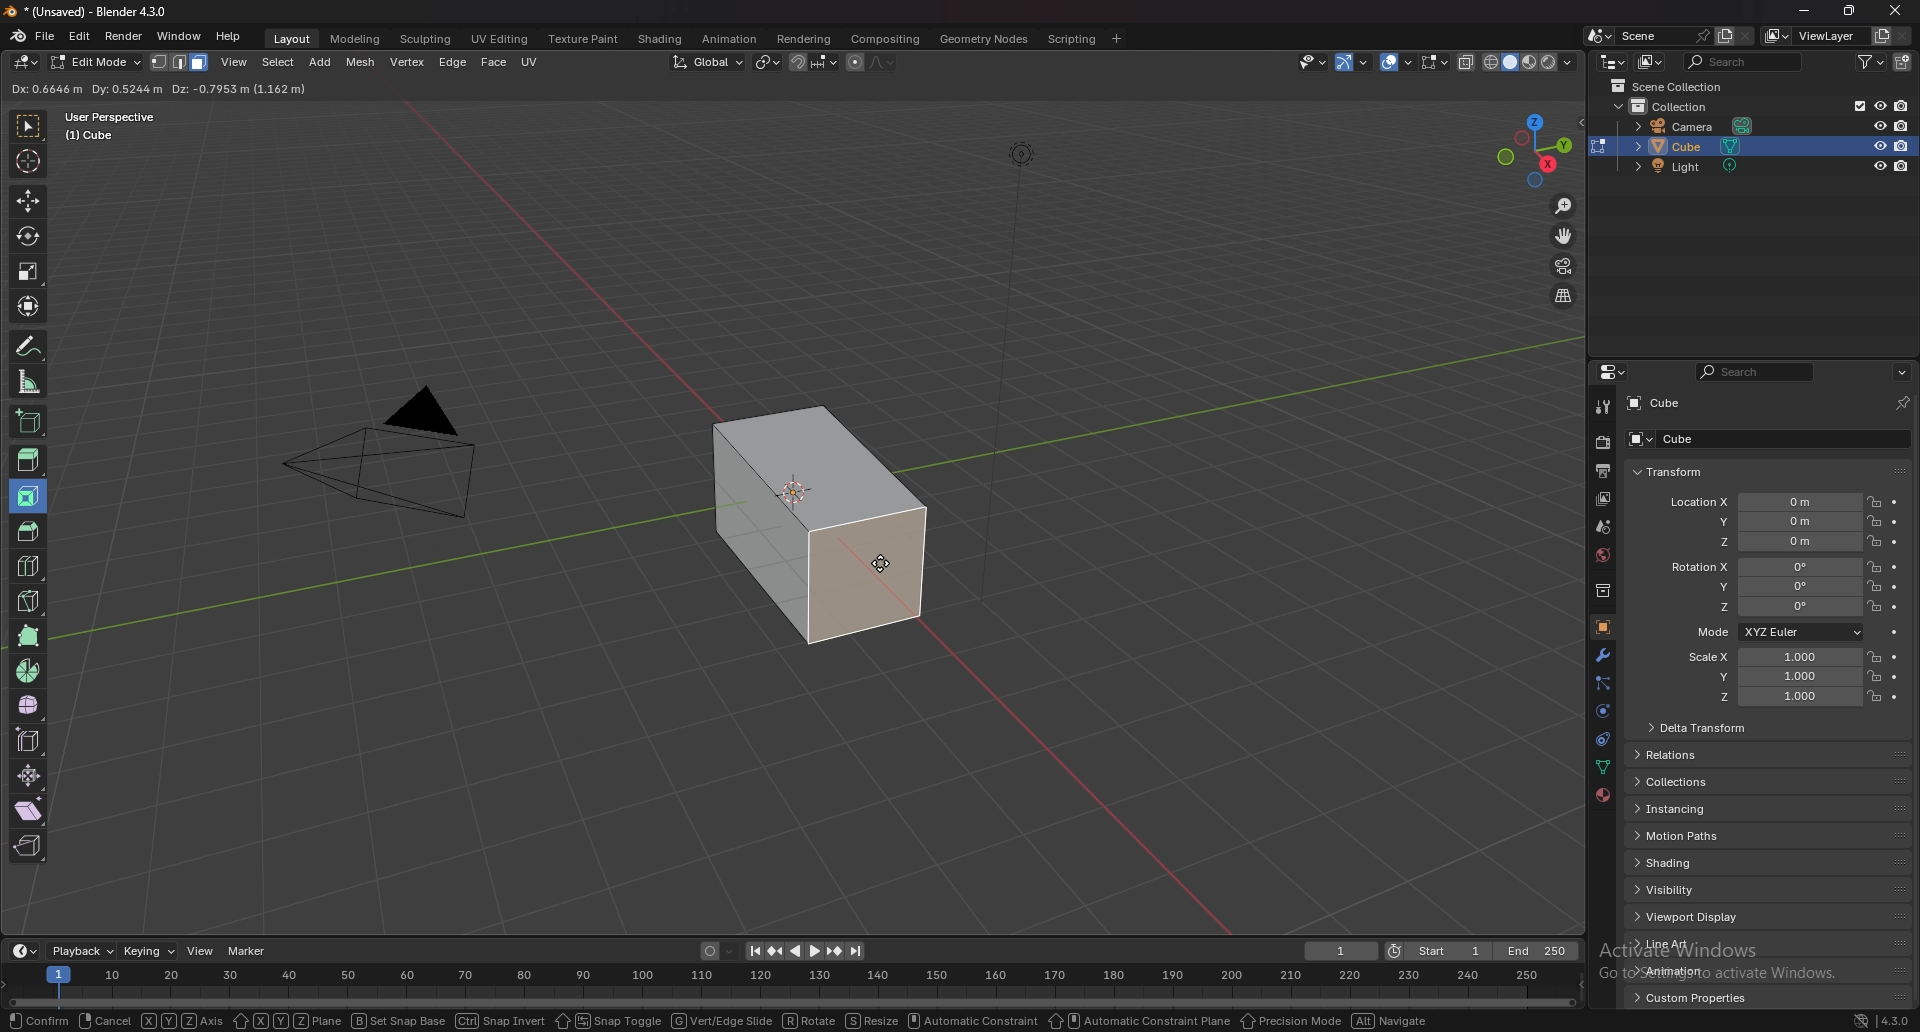  I want to click on search, so click(1743, 61).